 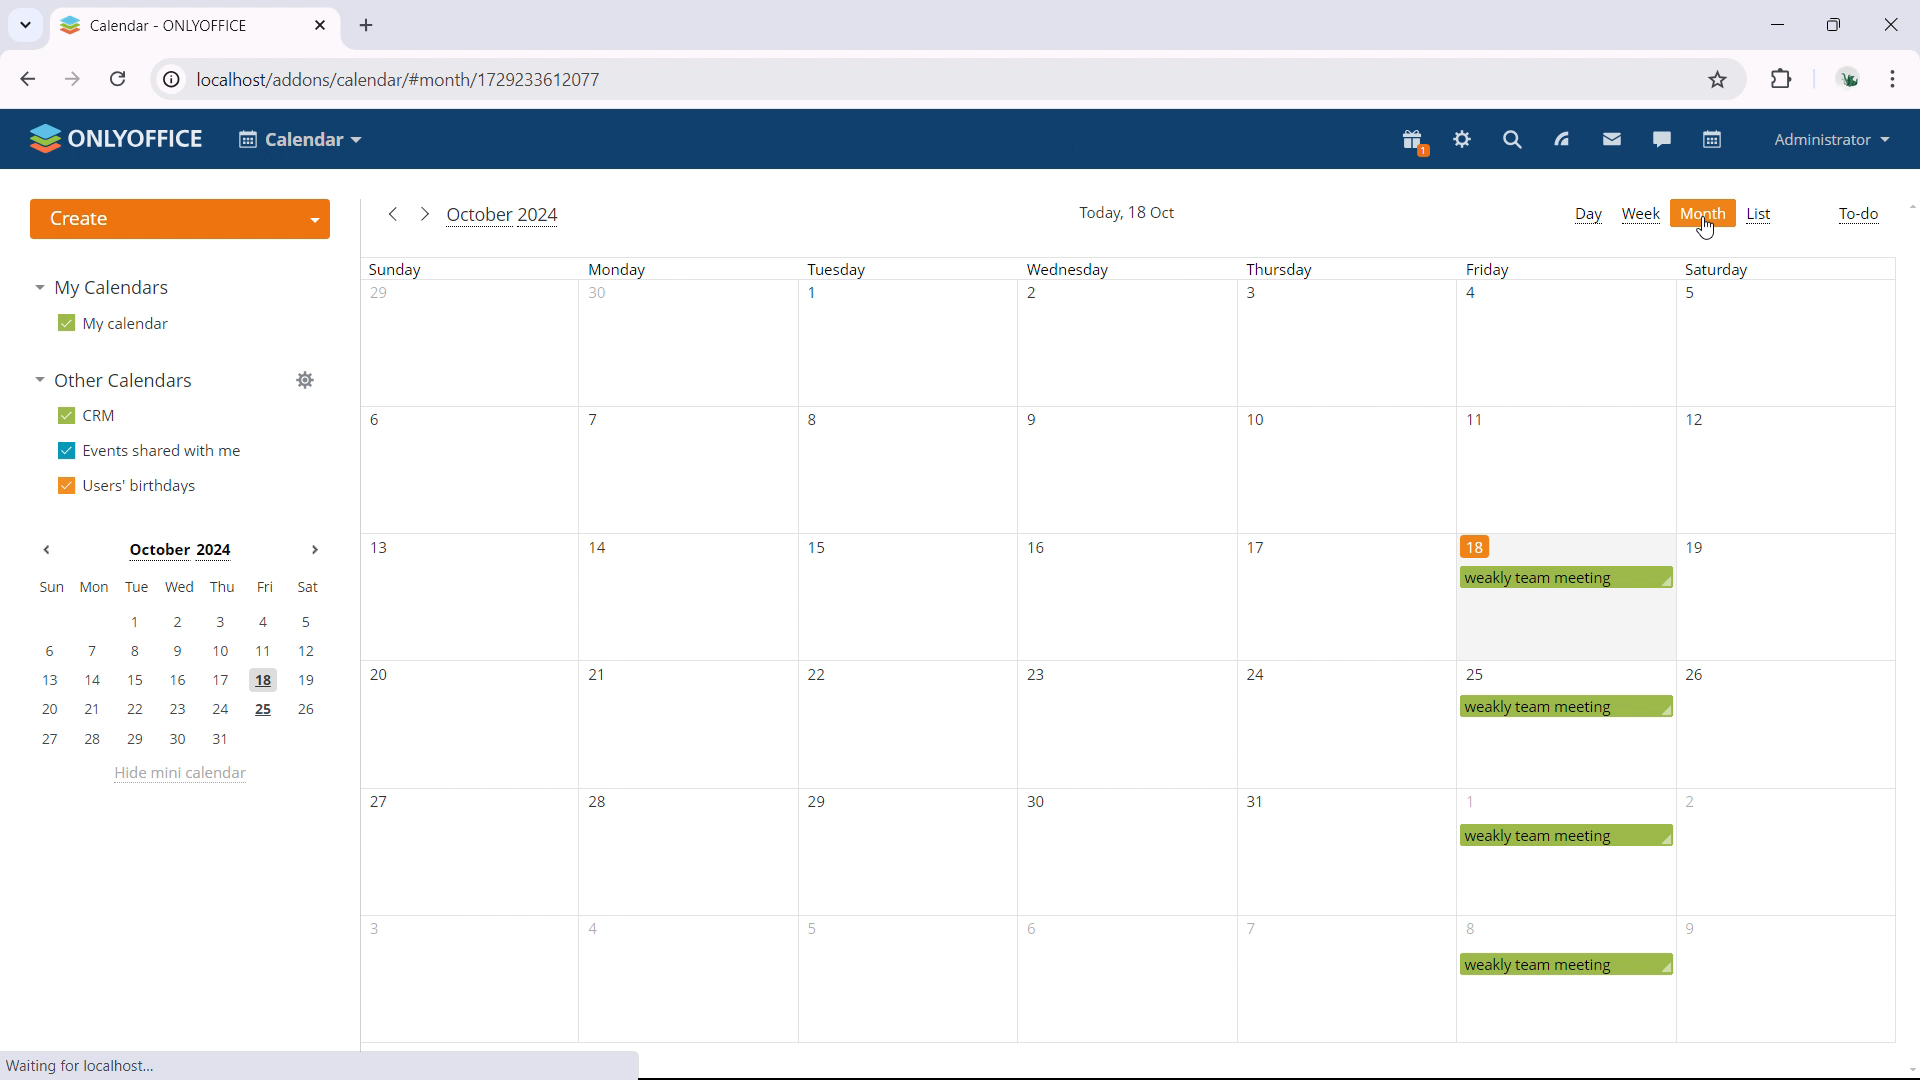 What do you see at coordinates (1114, 653) in the screenshot?
I see `Wednesday` at bounding box center [1114, 653].